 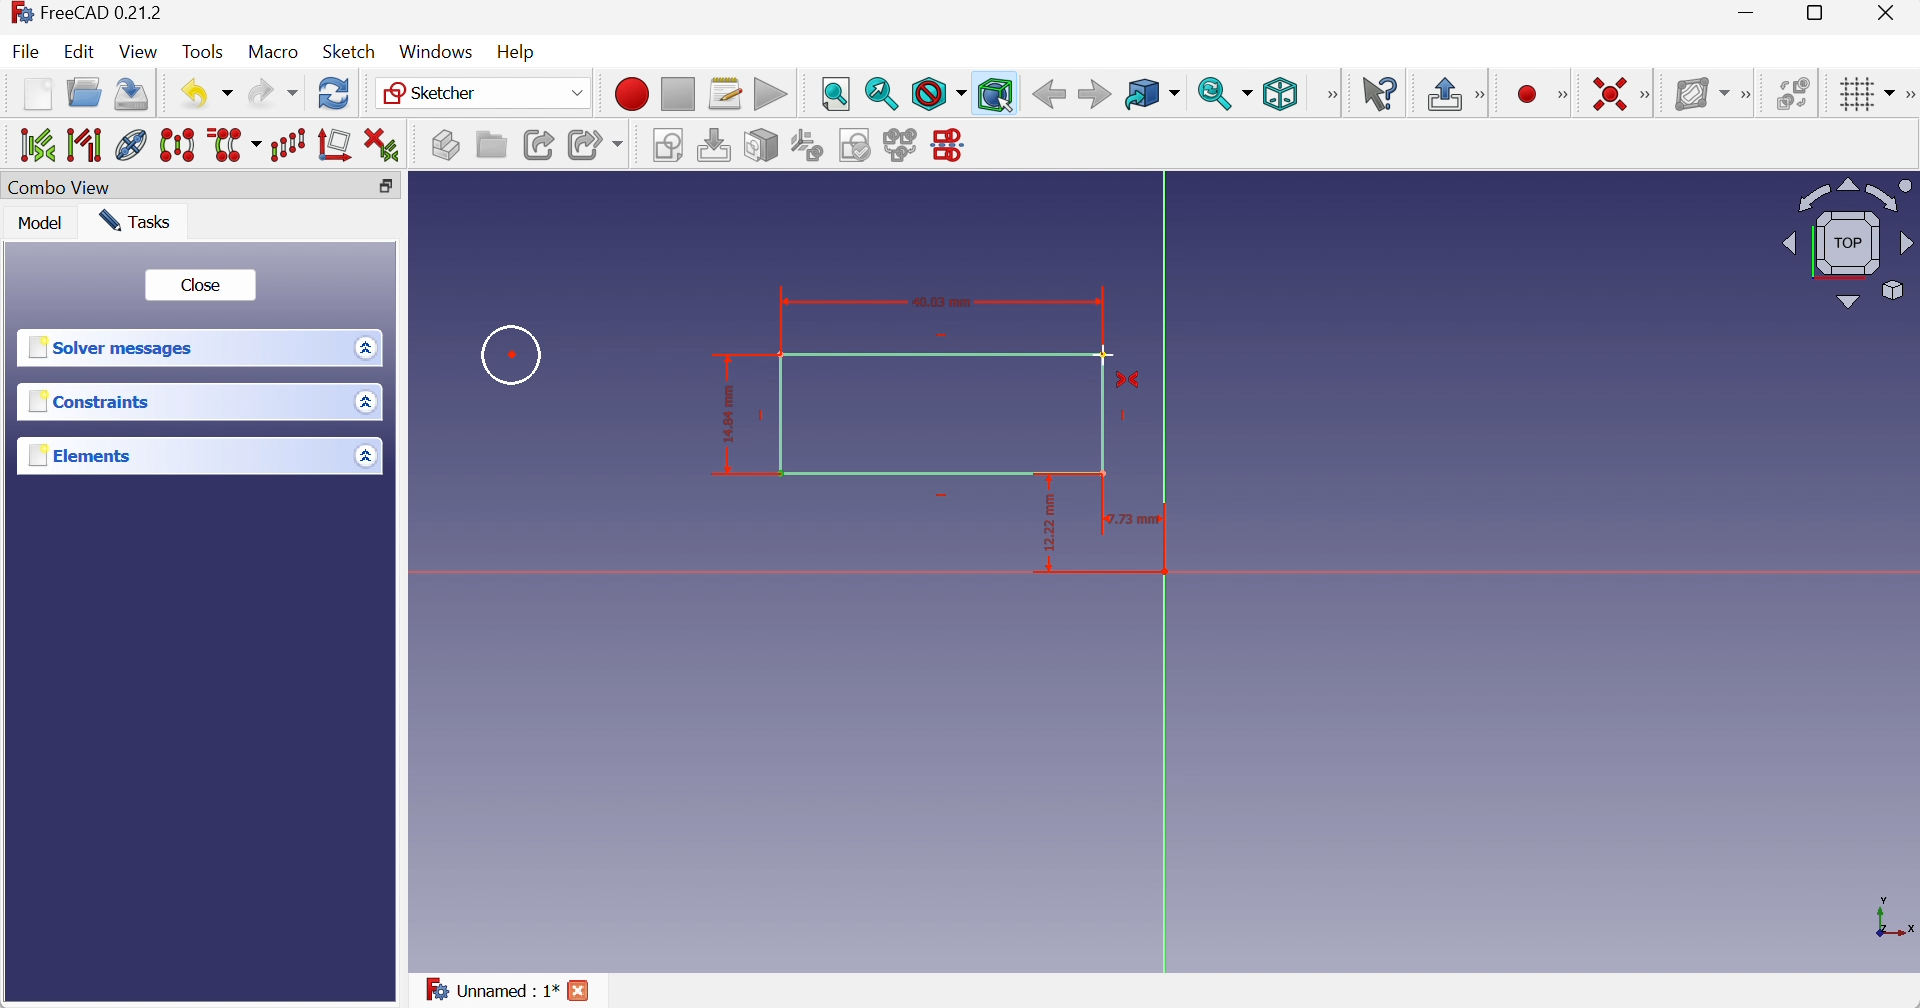 I want to click on Save, so click(x=129, y=95).